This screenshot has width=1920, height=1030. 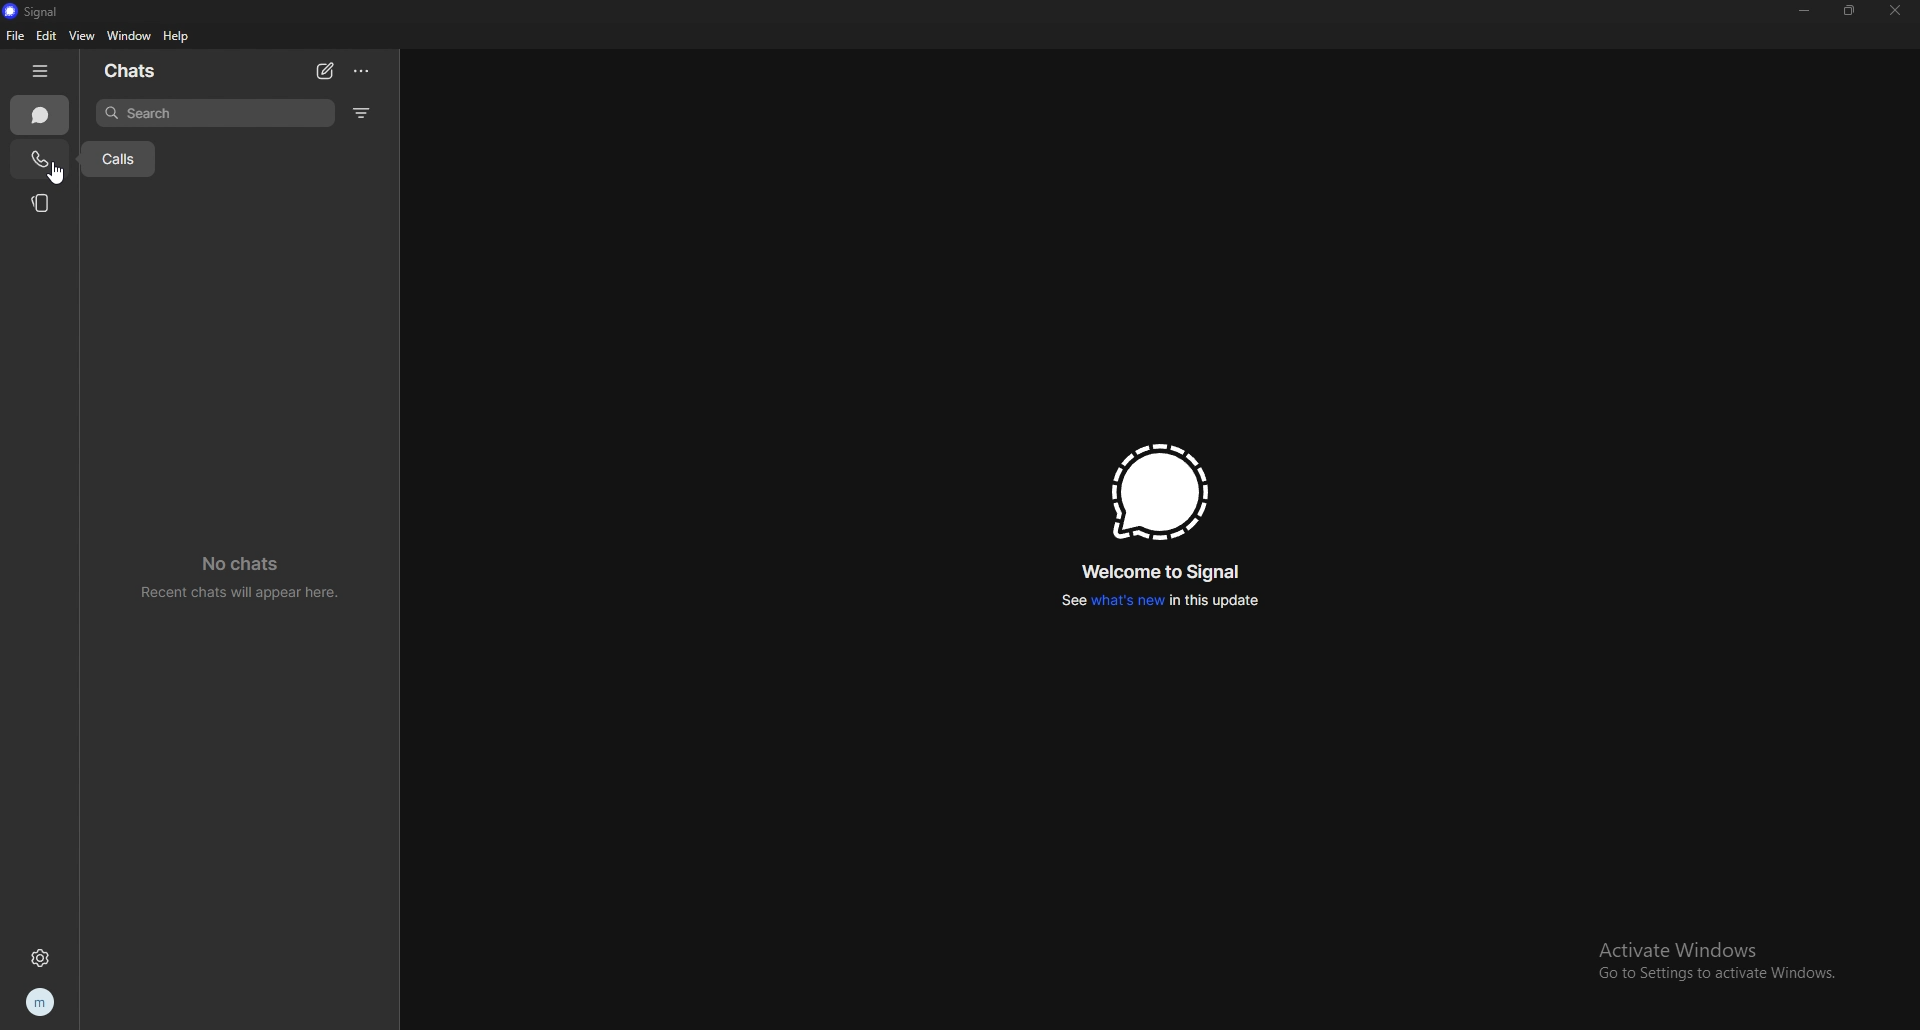 What do you see at coordinates (244, 578) in the screenshot?
I see `no chats recent chats will appear here` at bounding box center [244, 578].